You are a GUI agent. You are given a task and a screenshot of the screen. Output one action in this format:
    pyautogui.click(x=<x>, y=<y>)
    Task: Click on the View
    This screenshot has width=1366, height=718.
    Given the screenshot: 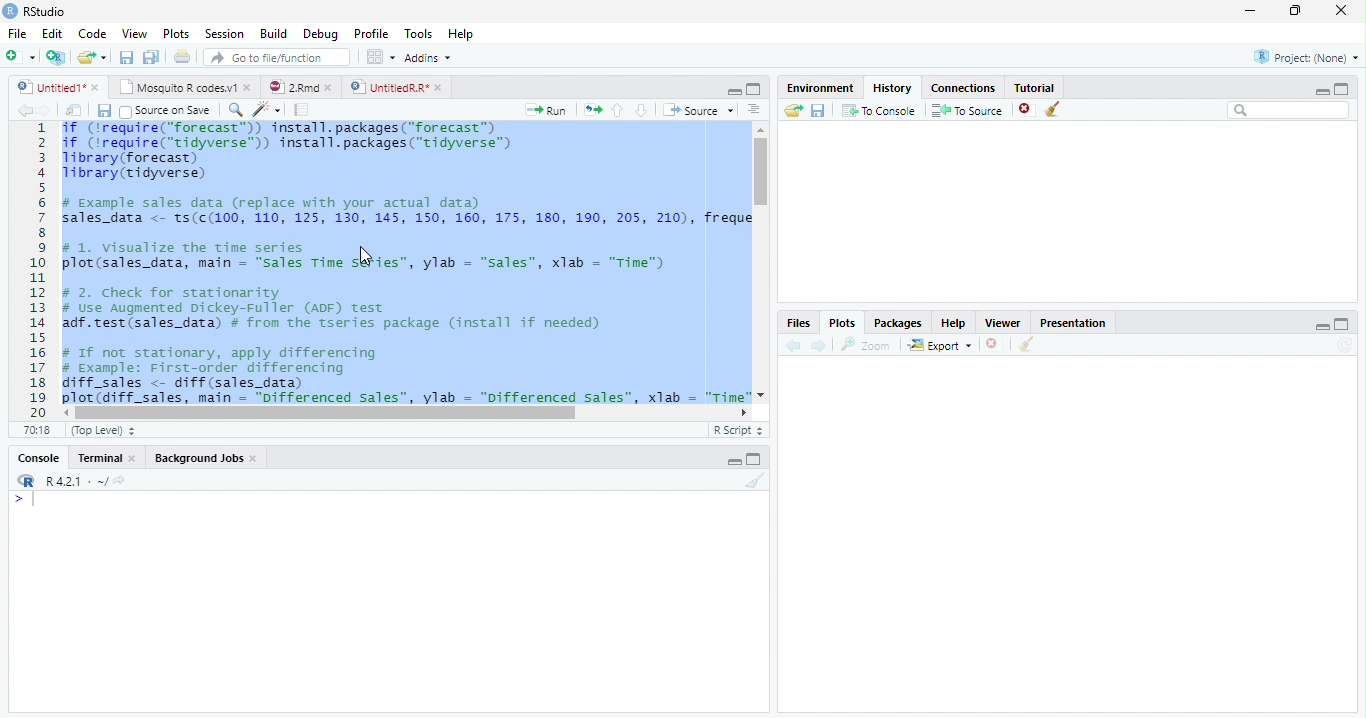 What is the action you would take?
    pyautogui.click(x=133, y=34)
    